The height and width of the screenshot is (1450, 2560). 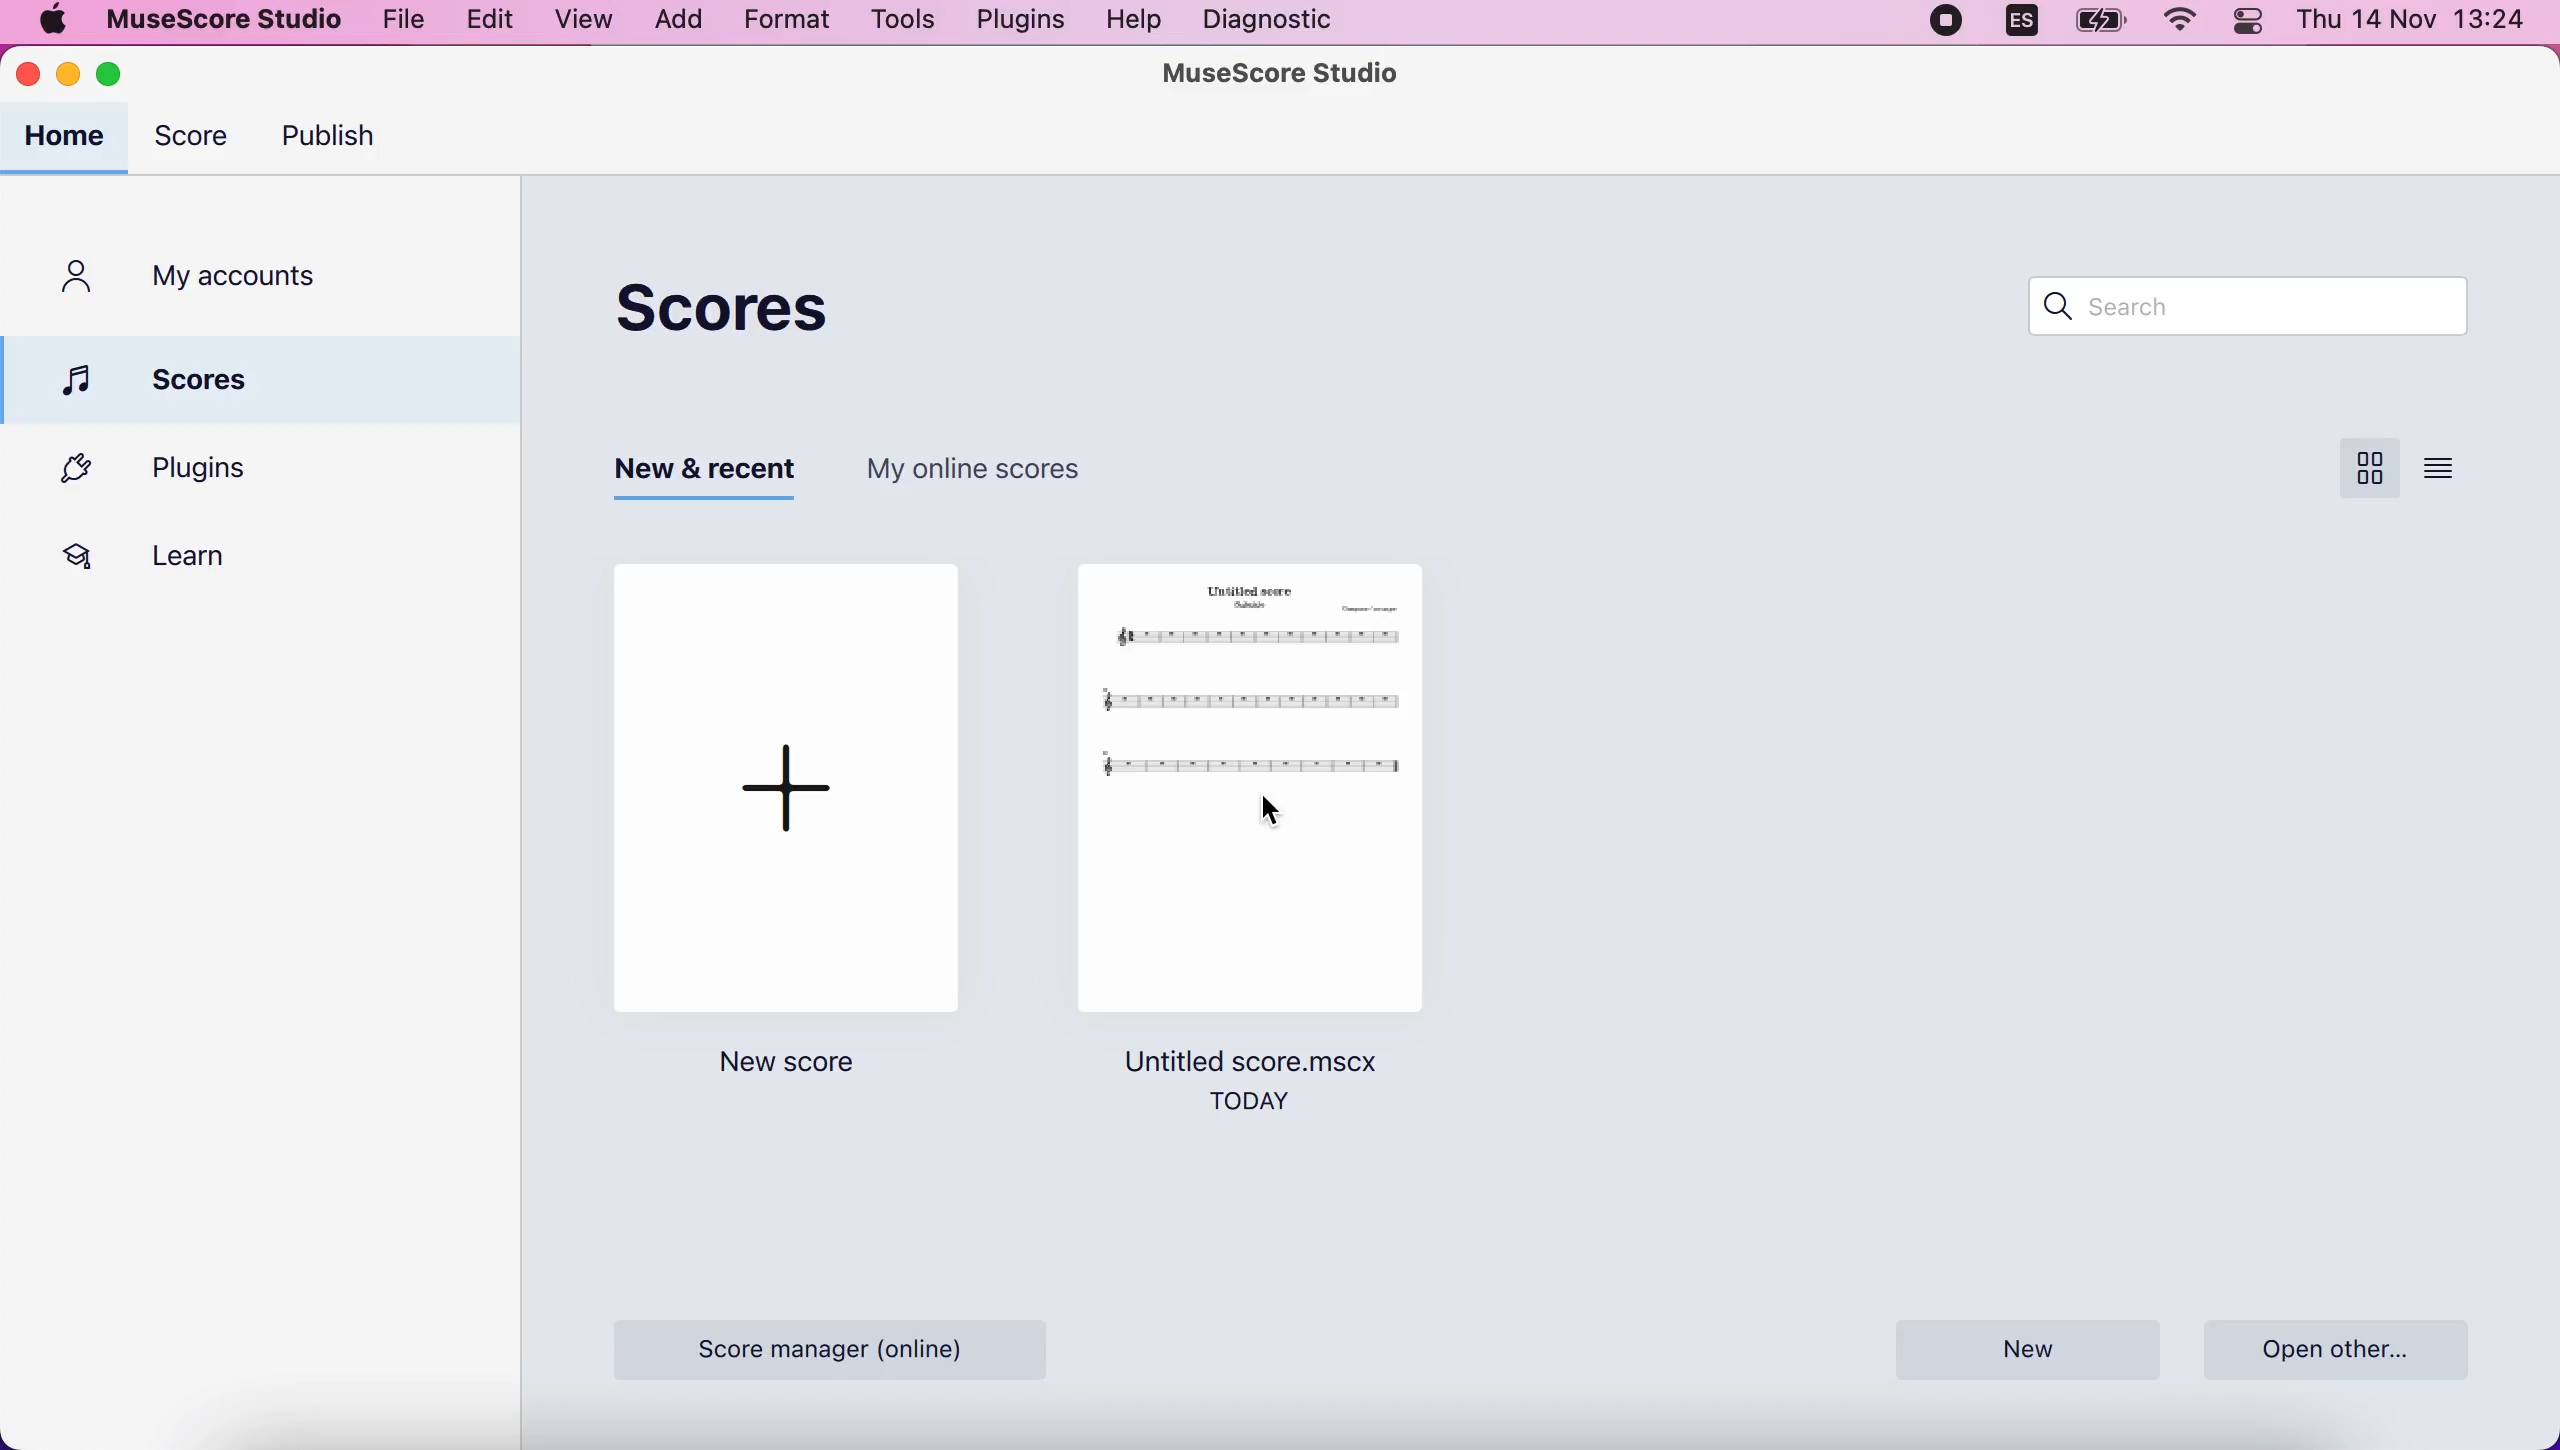 I want to click on format, so click(x=781, y=25).